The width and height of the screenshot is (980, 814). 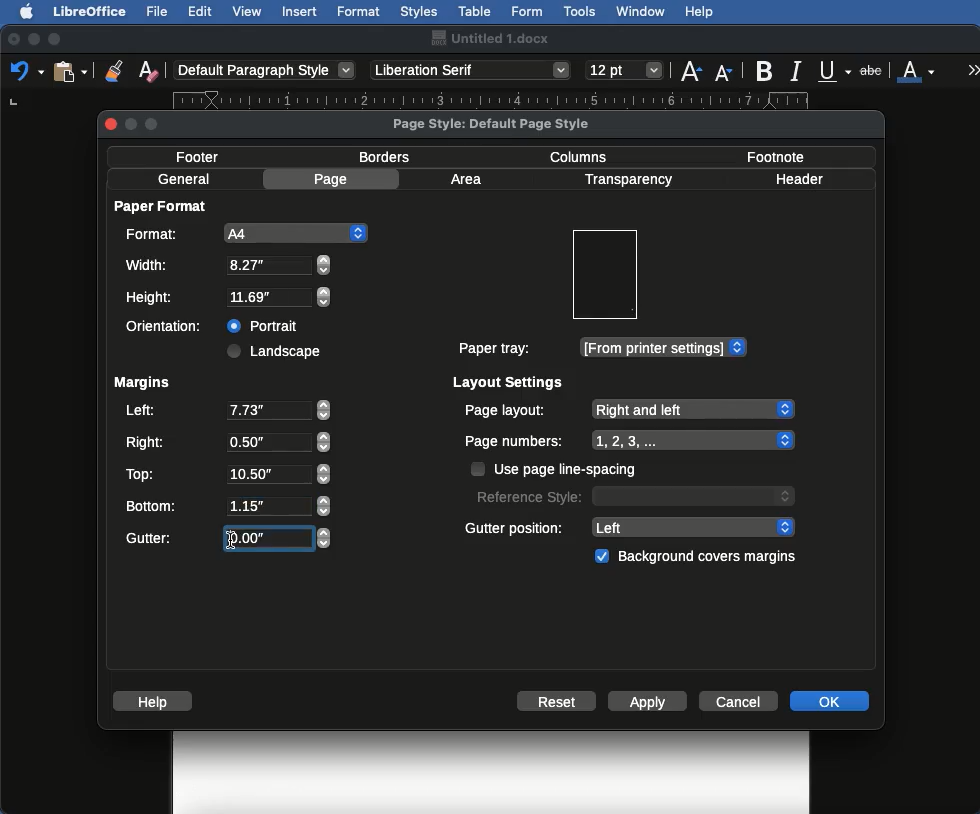 What do you see at coordinates (227, 504) in the screenshot?
I see `Bottom` at bounding box center [227, 504].